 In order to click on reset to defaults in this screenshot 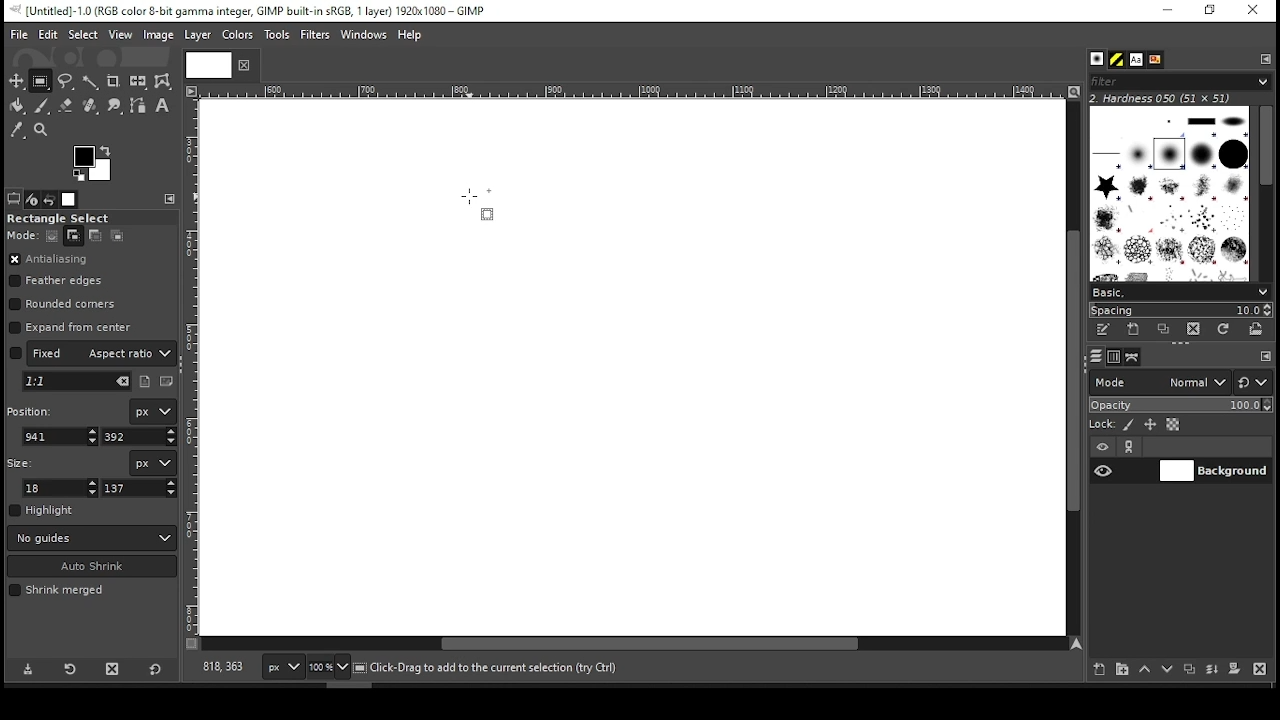, I will do `click(156, 670)`.